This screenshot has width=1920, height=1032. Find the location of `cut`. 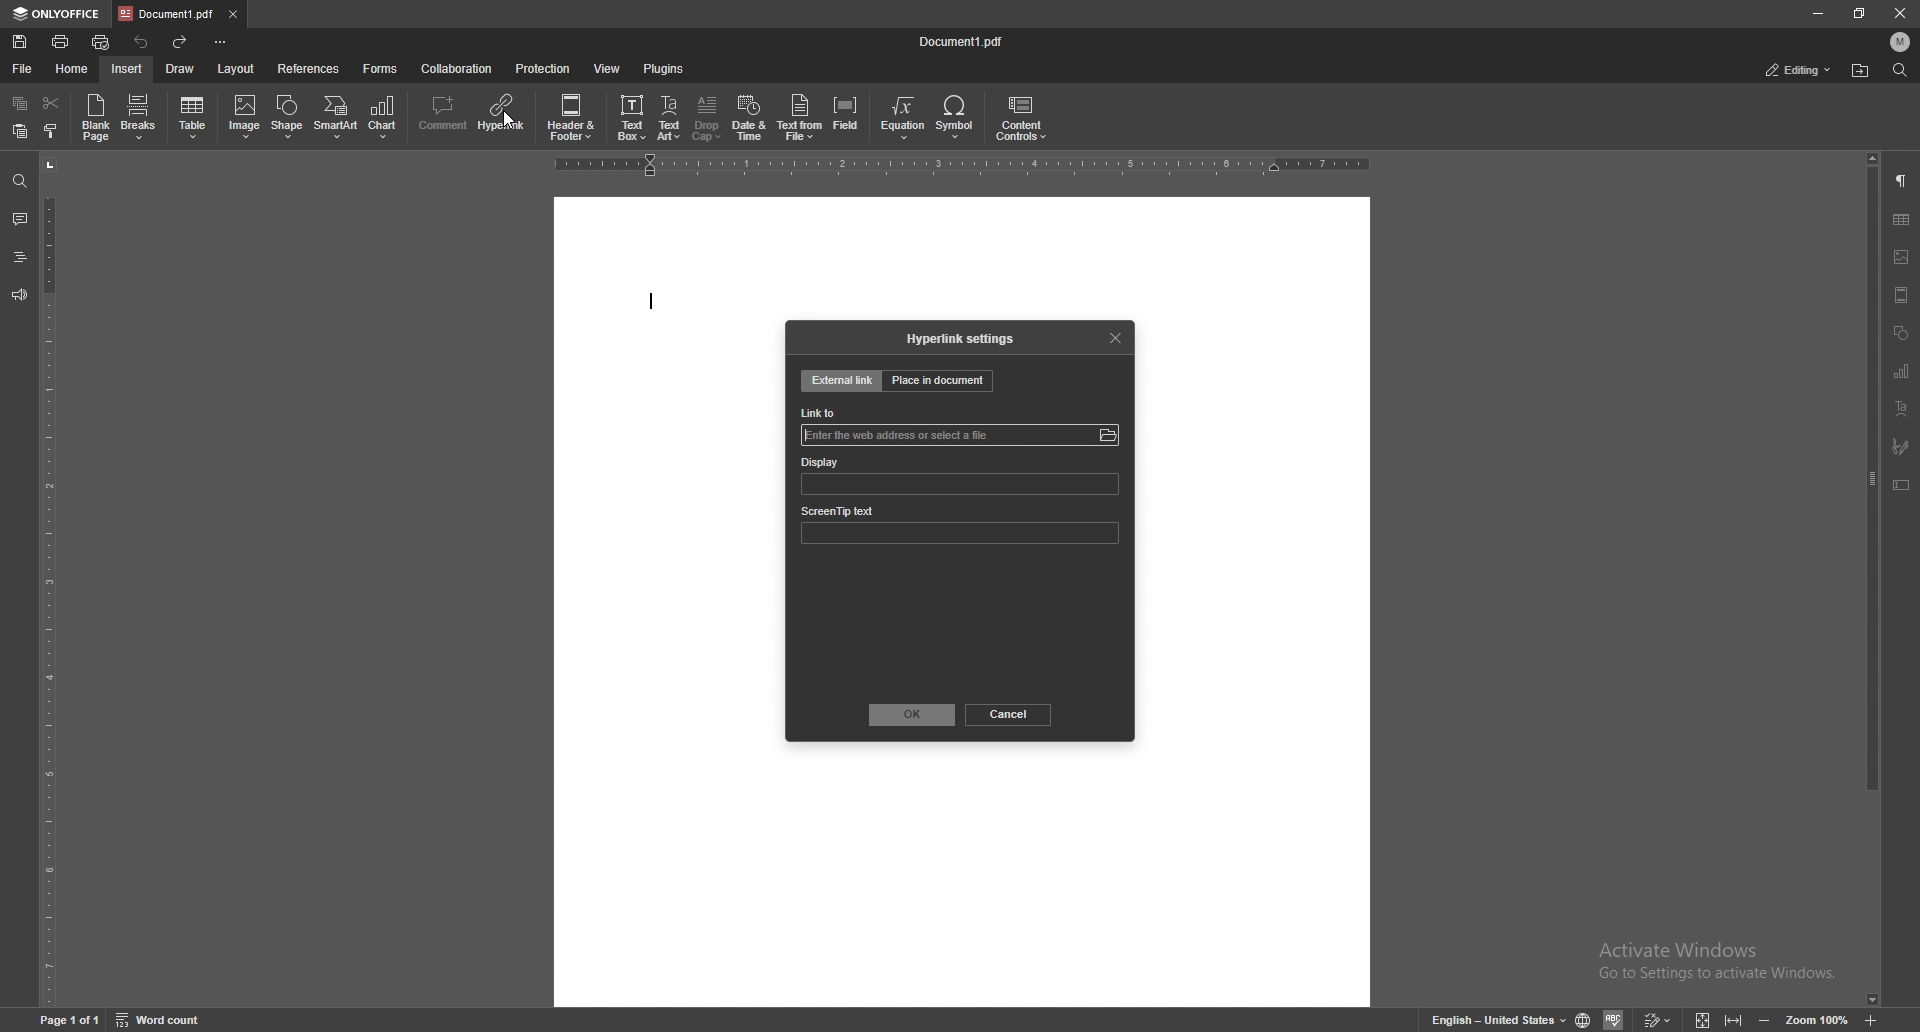

cut is located at coordinates (52, 103).